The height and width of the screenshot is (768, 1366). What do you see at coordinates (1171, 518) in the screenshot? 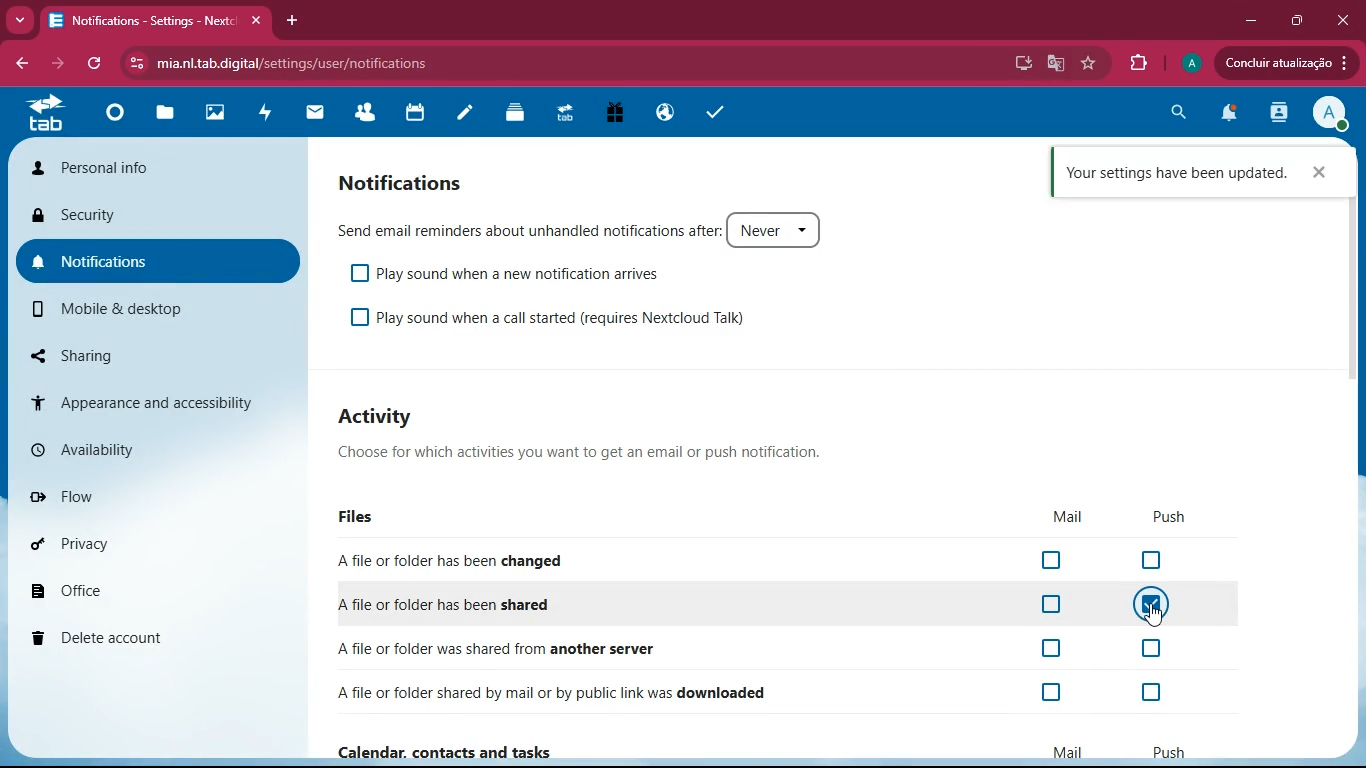
I see `push` at bounding box center [1171, 518].